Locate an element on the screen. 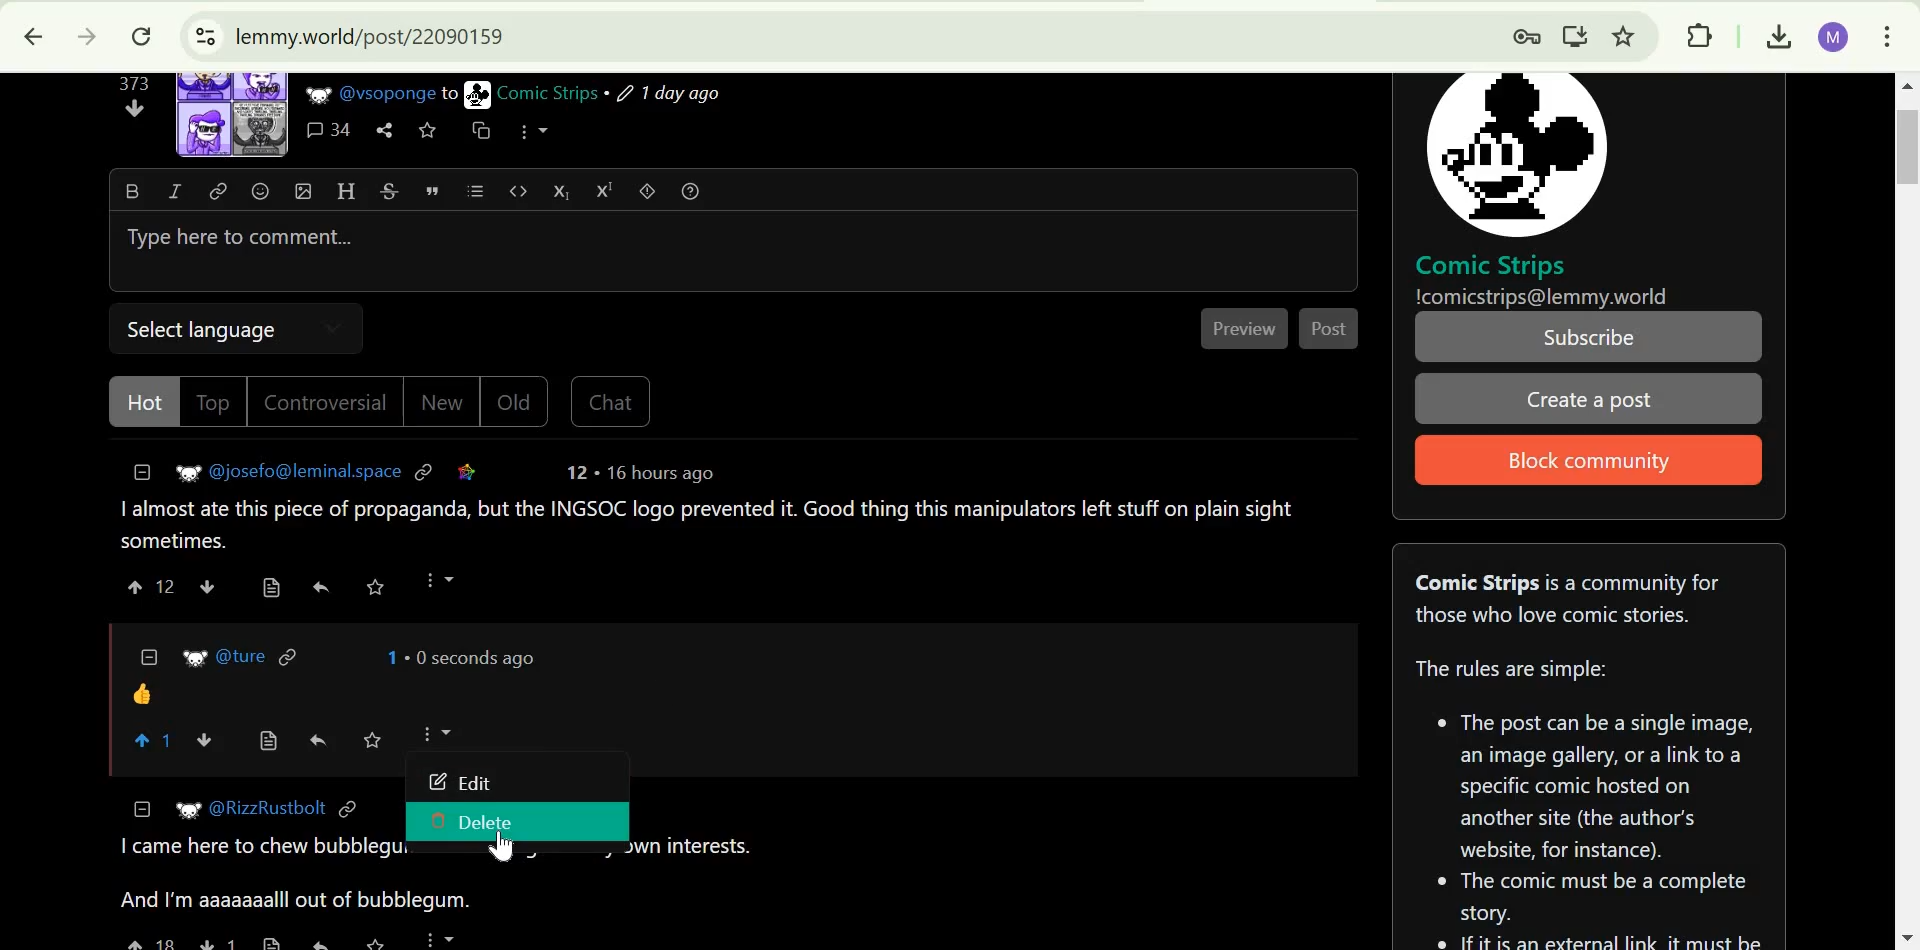  Save is located at coordinates (427, 131).